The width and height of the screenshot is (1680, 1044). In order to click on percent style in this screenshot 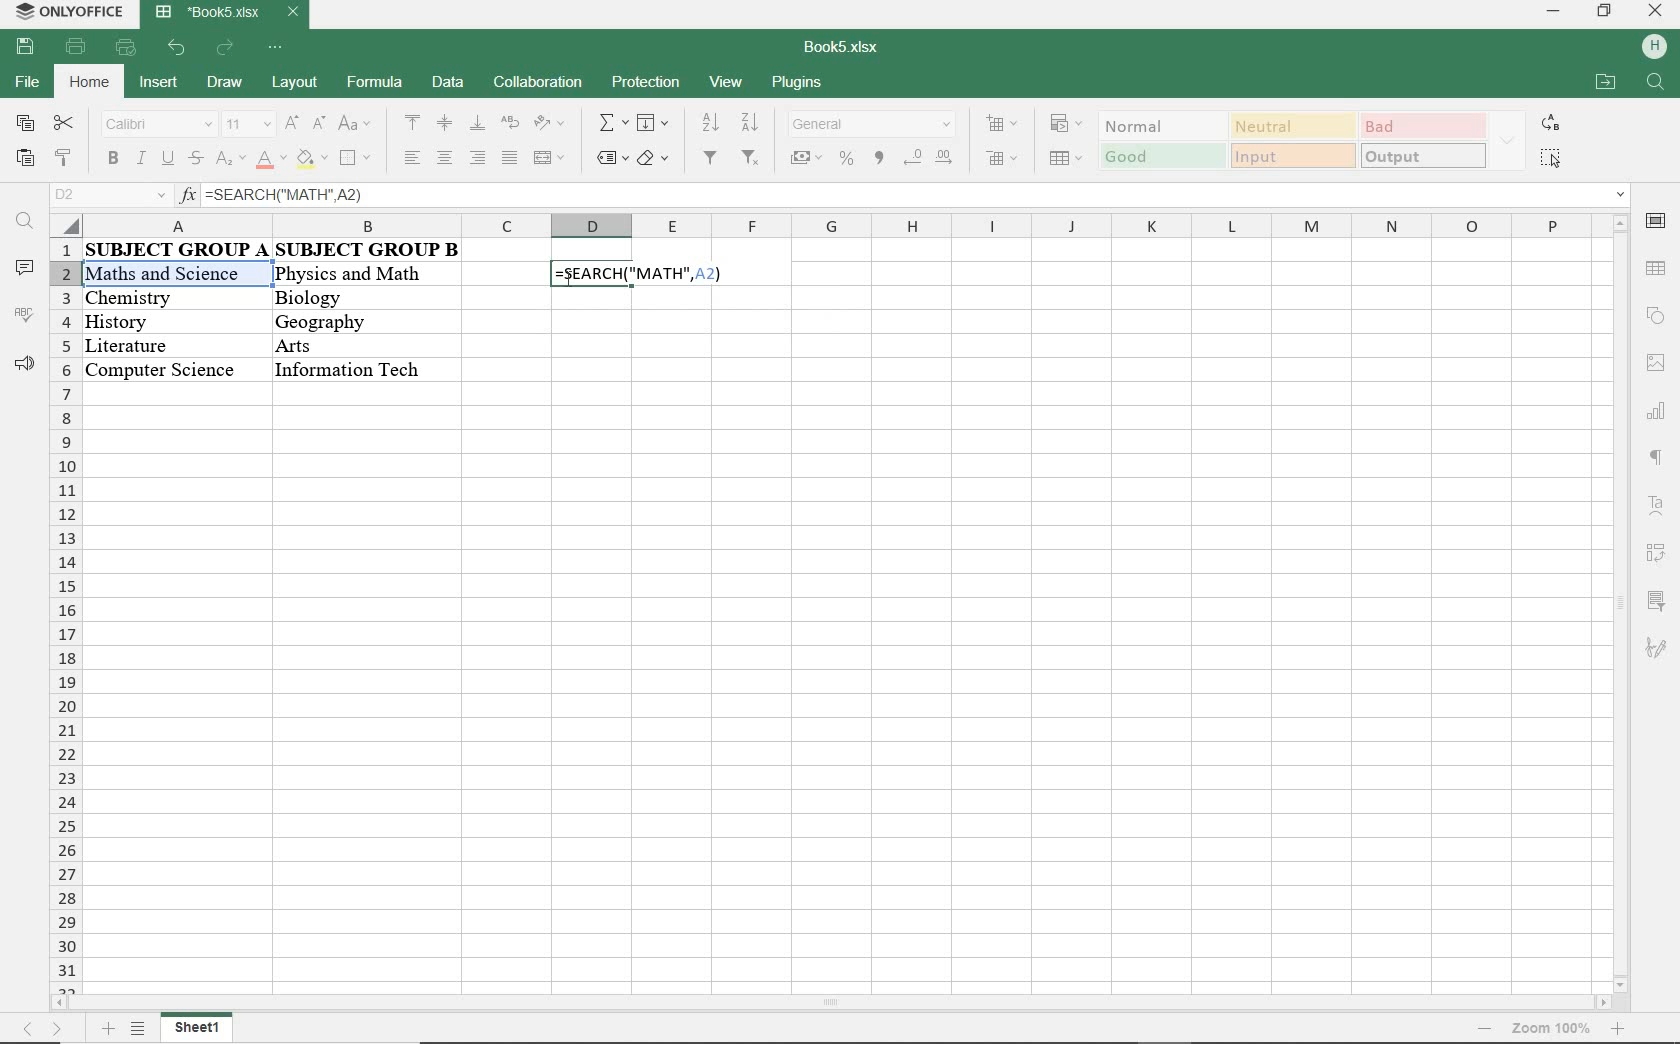, I will do `click(848, 160)`.